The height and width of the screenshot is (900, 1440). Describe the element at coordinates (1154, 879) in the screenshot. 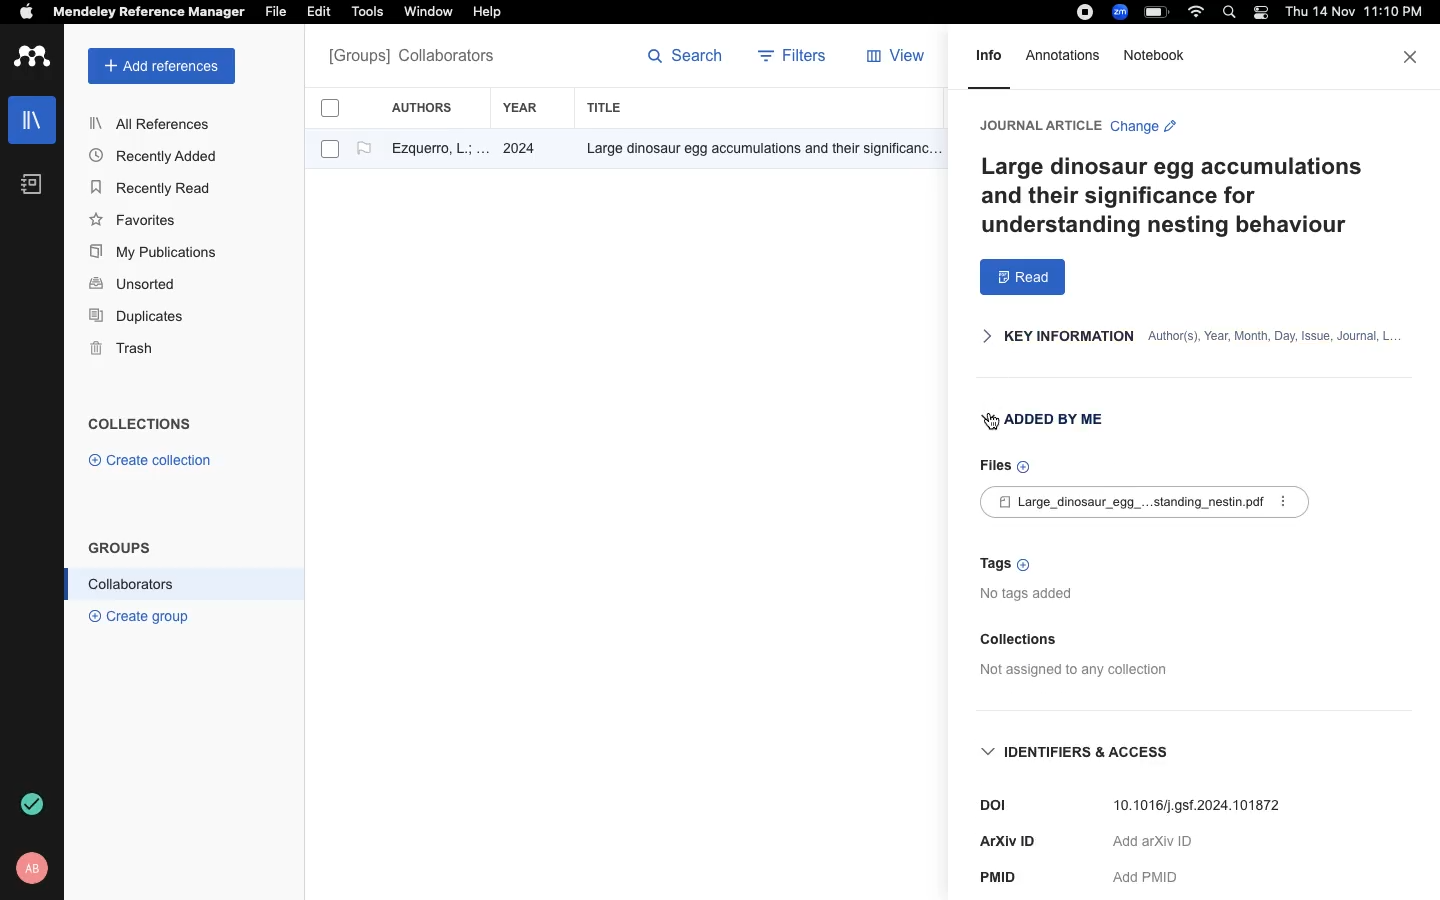

I see `Add PMID` at that location.